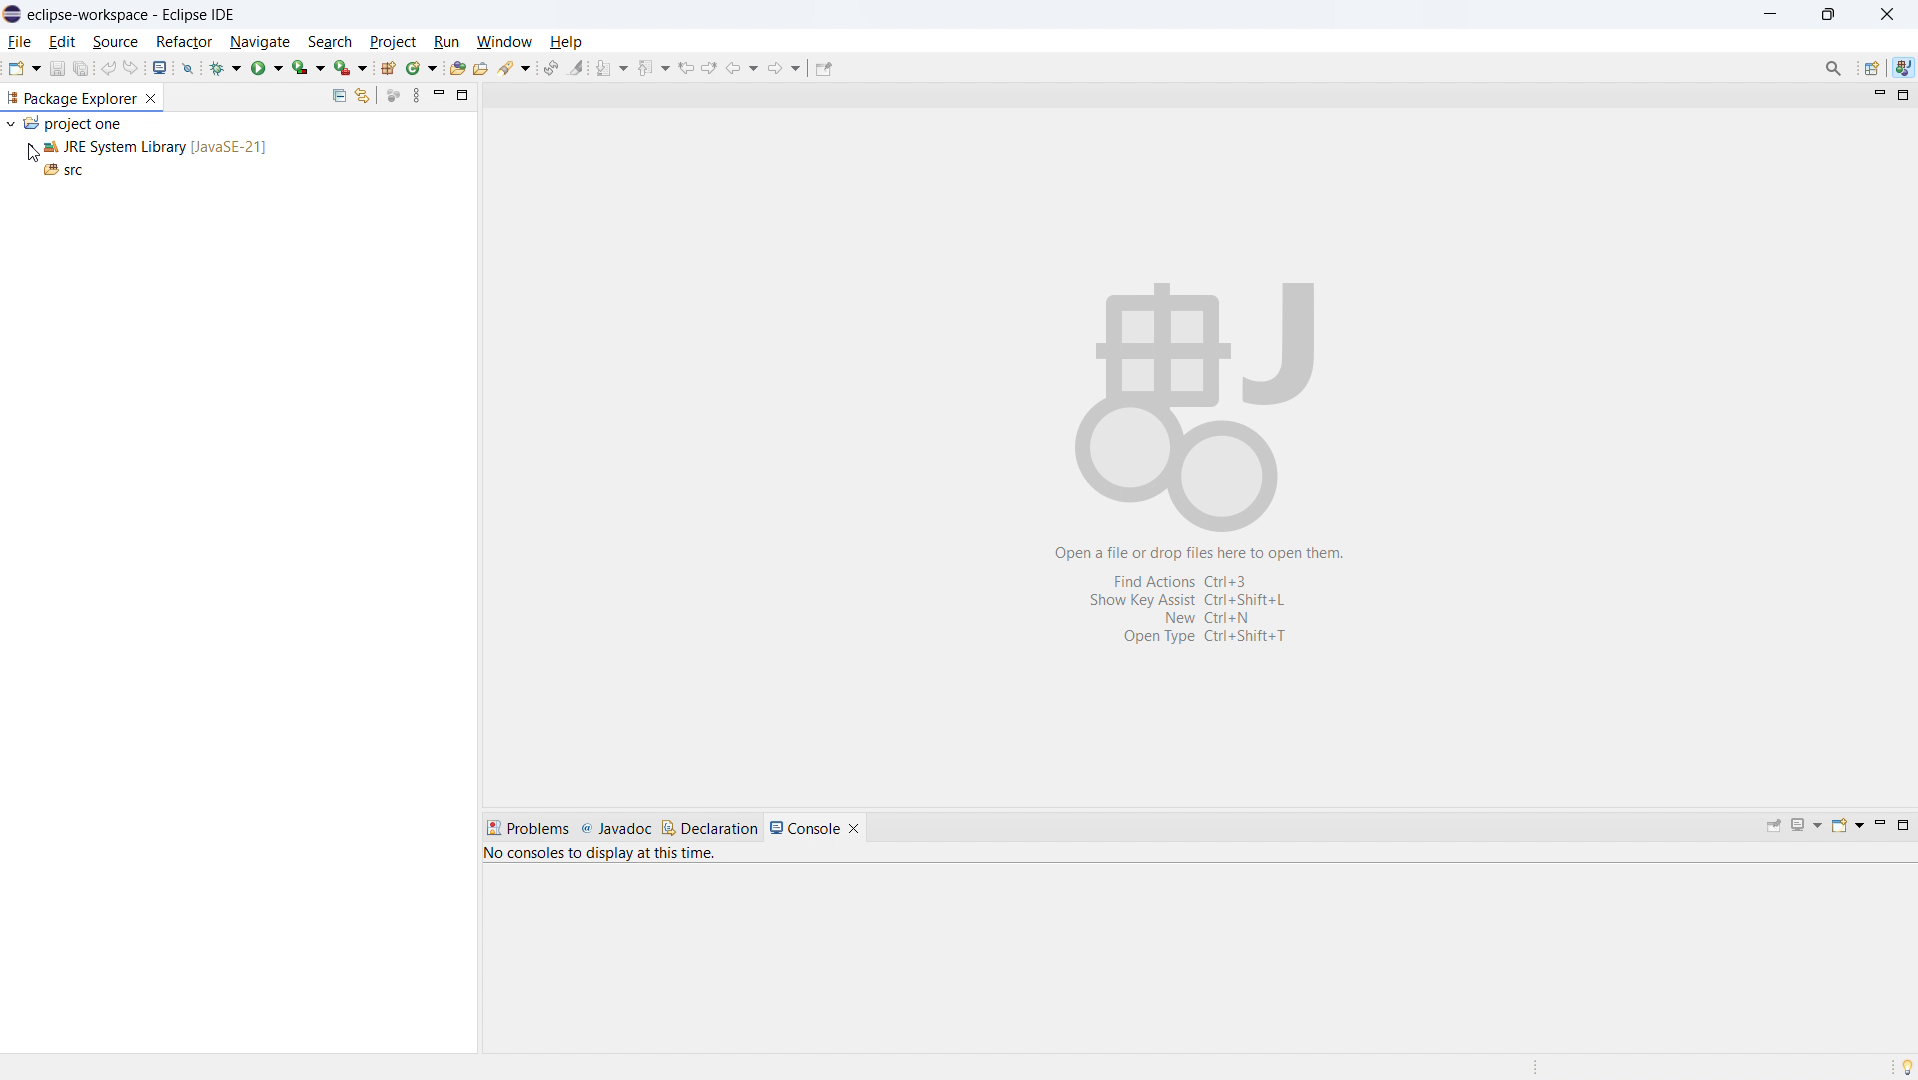 The image size is (1918, 1080). I want to click on New java class, so click(422, 69).